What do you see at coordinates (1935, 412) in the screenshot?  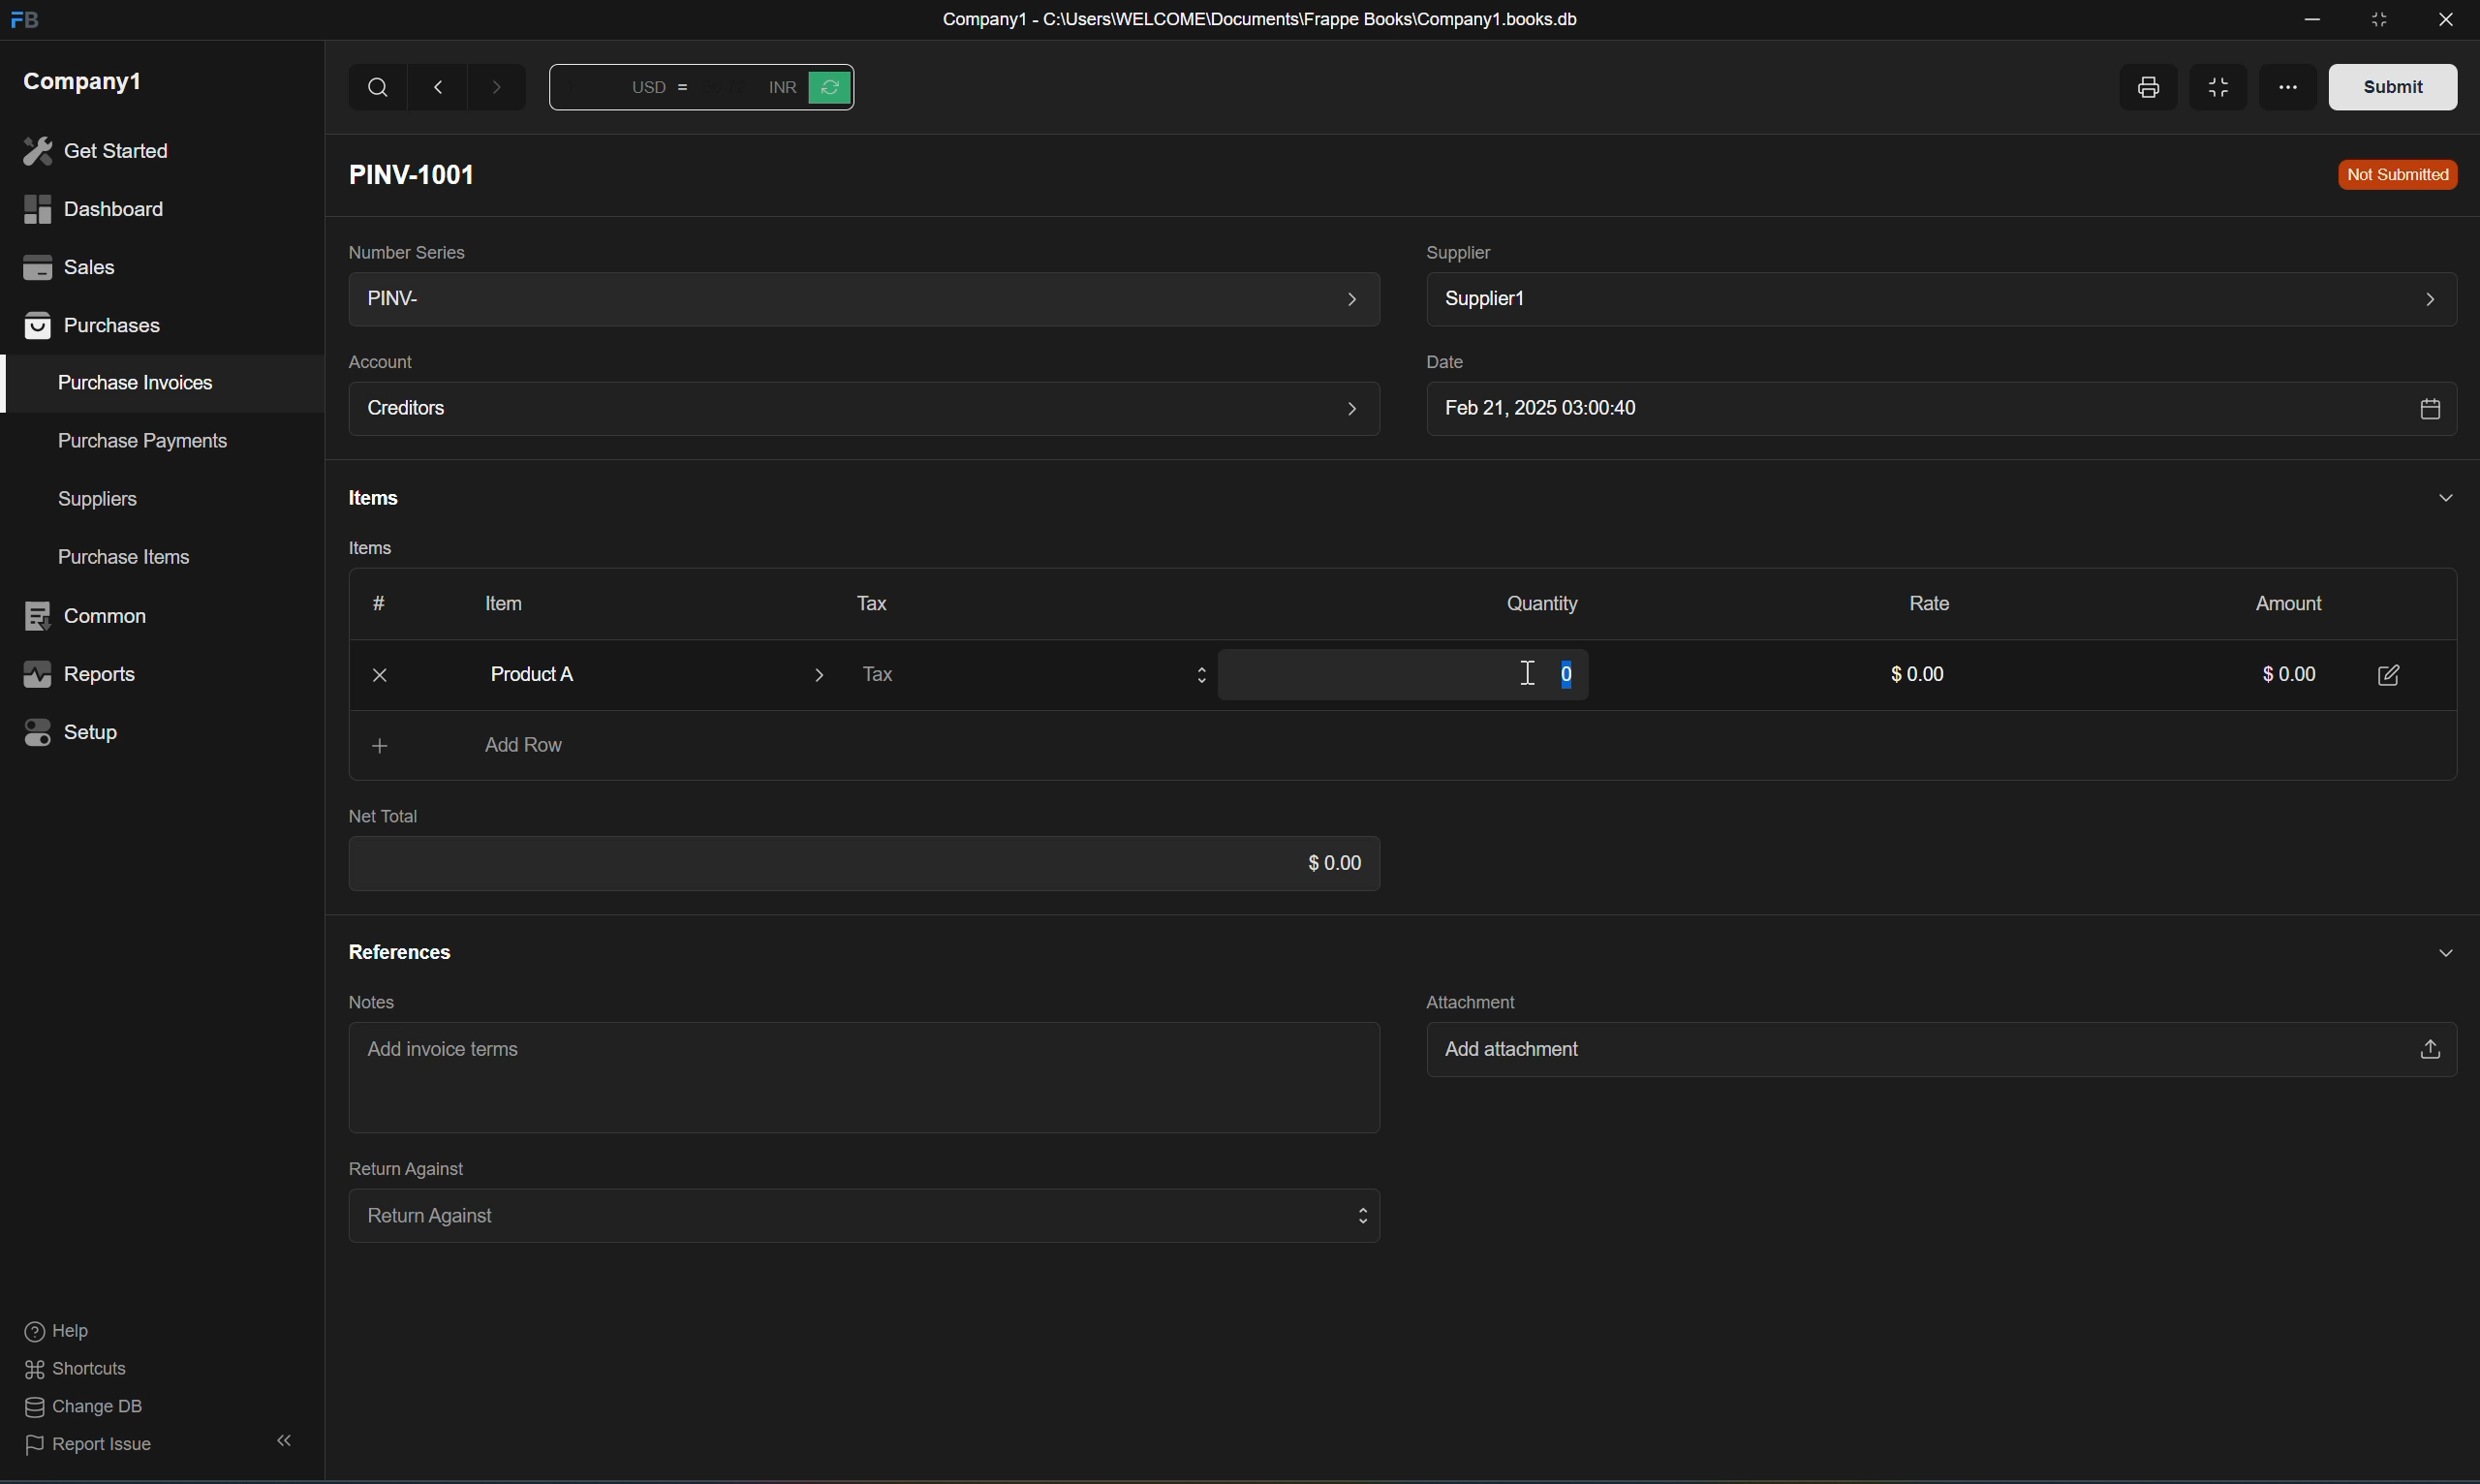 I see `Feb 21, 2025 03:00:40` at bounding box center [1935, 412].